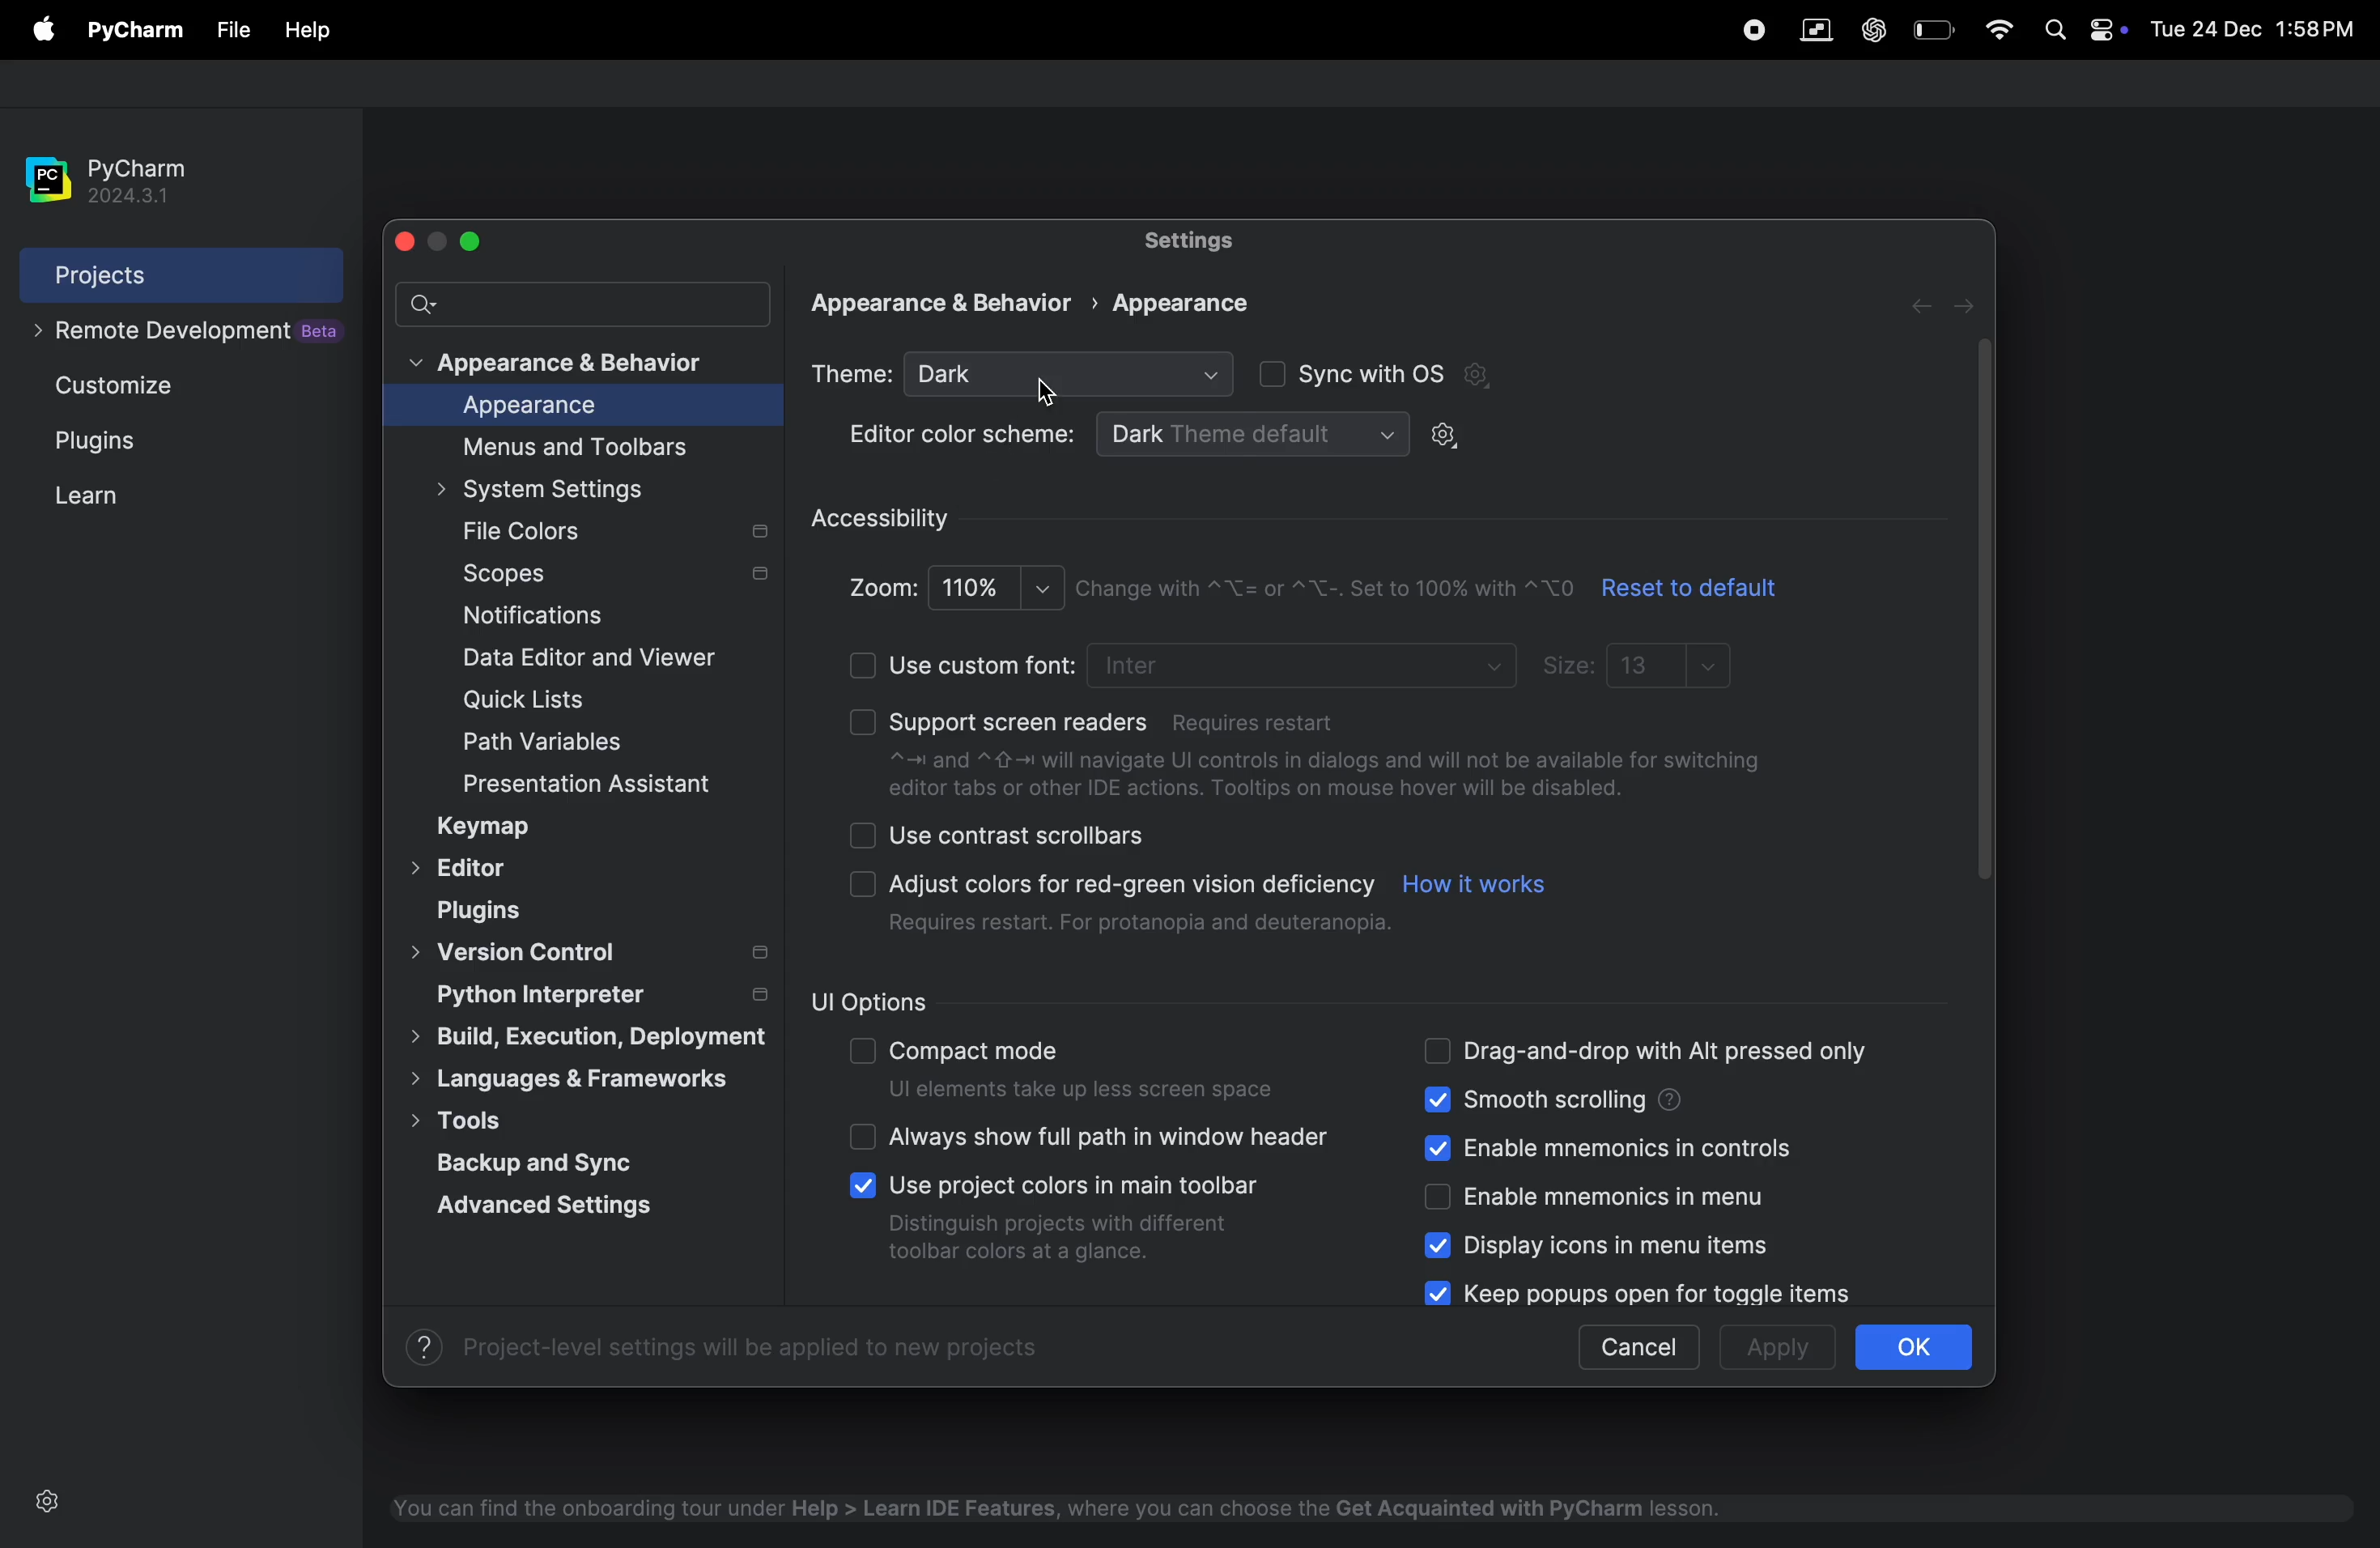 Image resolution: width=2380 pixels, height=1548 pixels. I want to click on battery, so click(1933, 29).